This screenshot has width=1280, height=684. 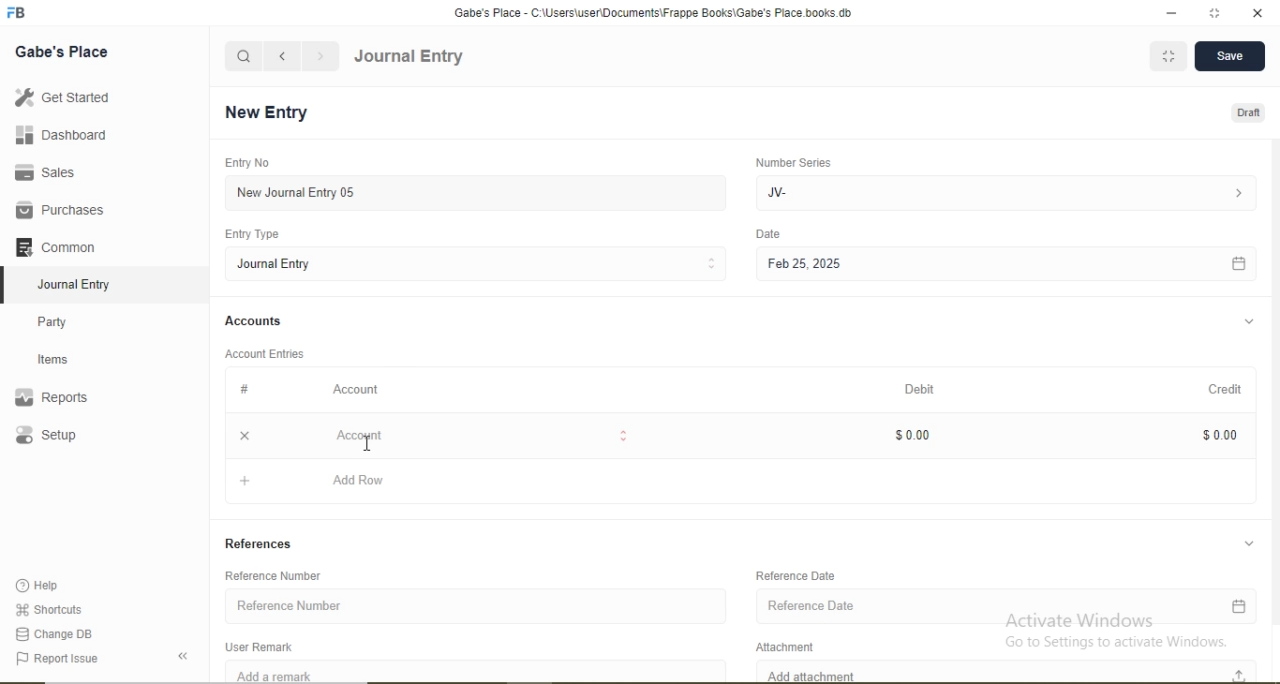 I want to click on References., so click(x=259, y=543).